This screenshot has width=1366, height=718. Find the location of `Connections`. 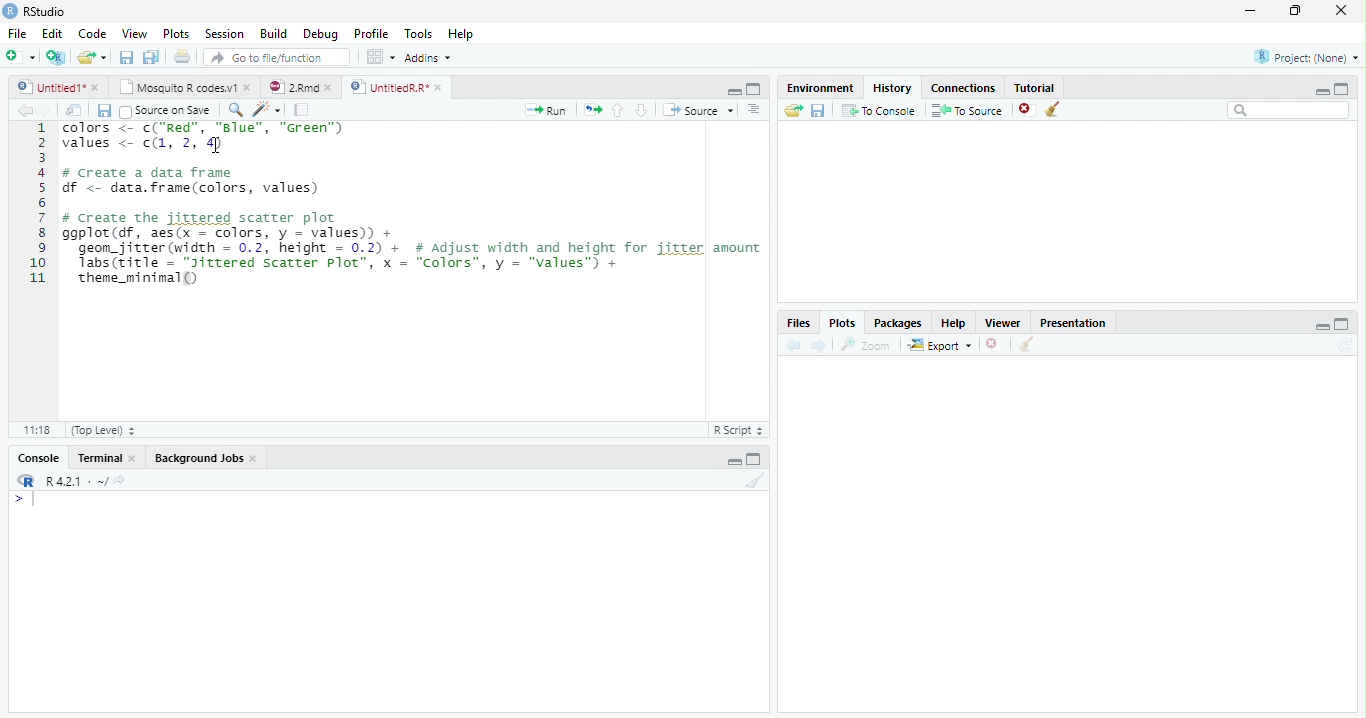

Connections is located at coordinates (963, 88).